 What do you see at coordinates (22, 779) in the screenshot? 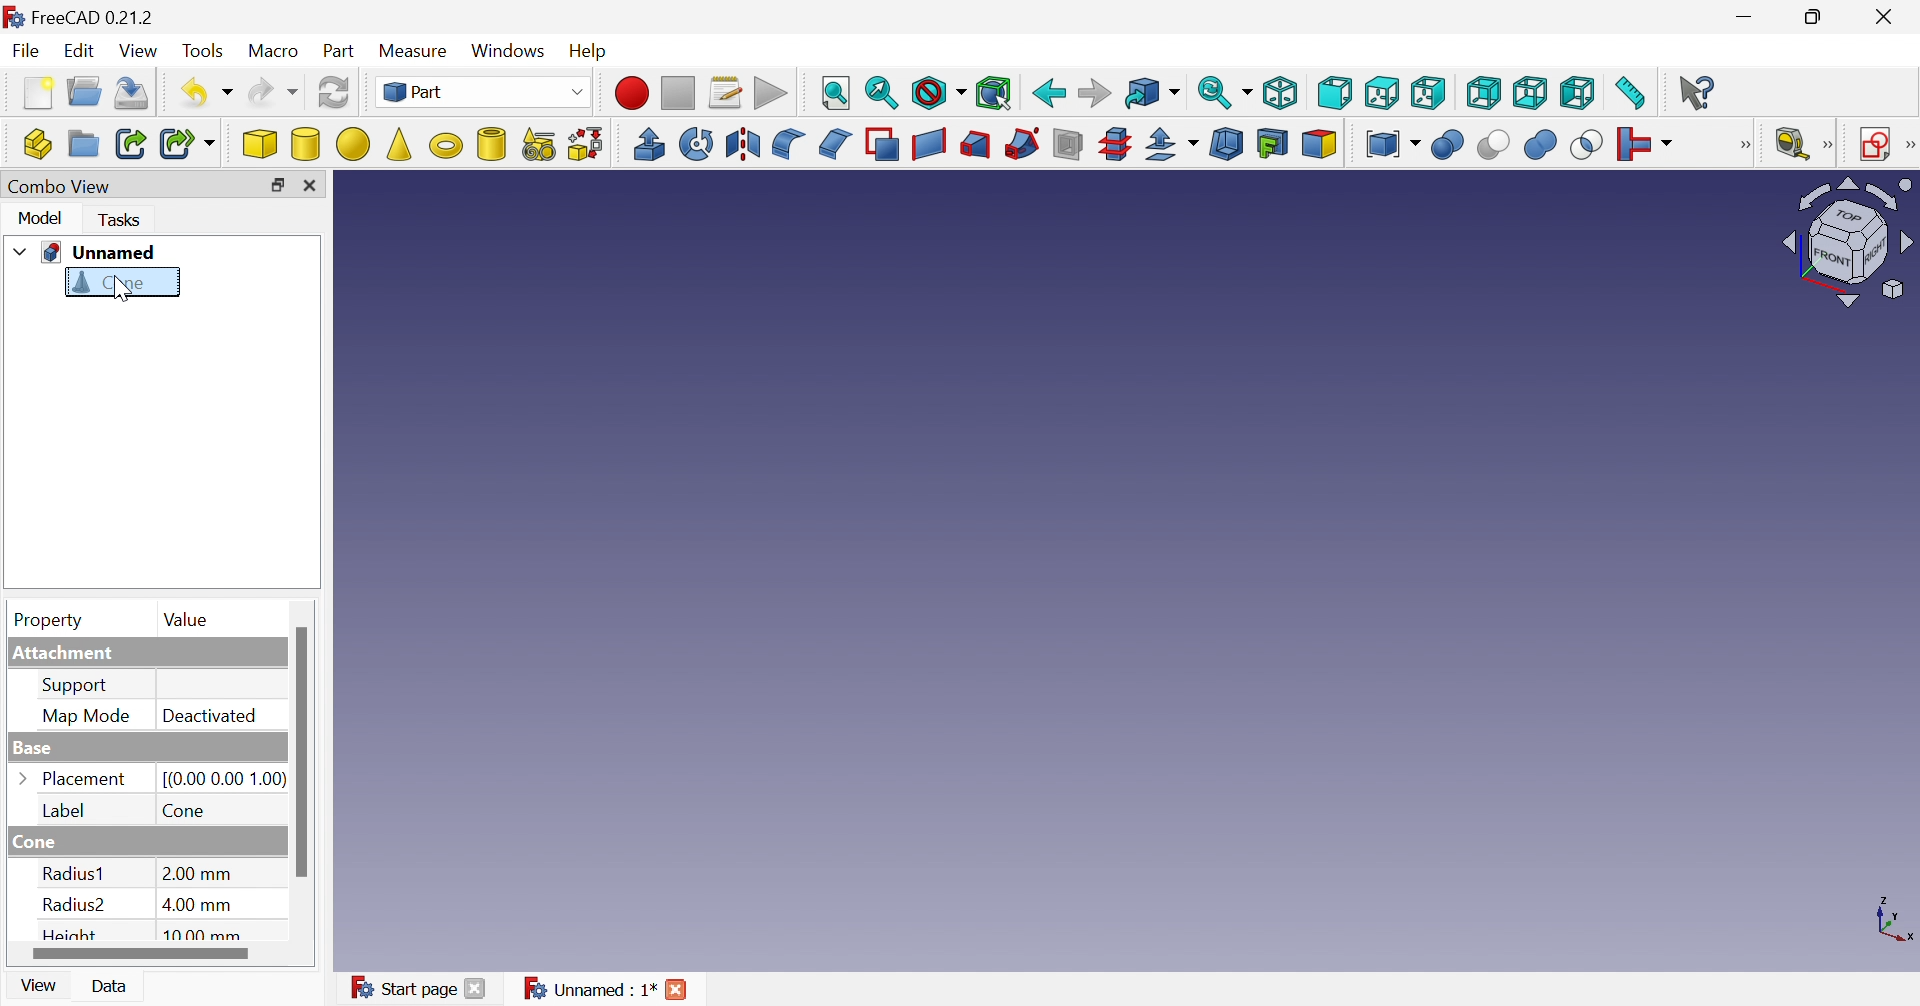
I see `Arrow` at bounding box center [22, 779].